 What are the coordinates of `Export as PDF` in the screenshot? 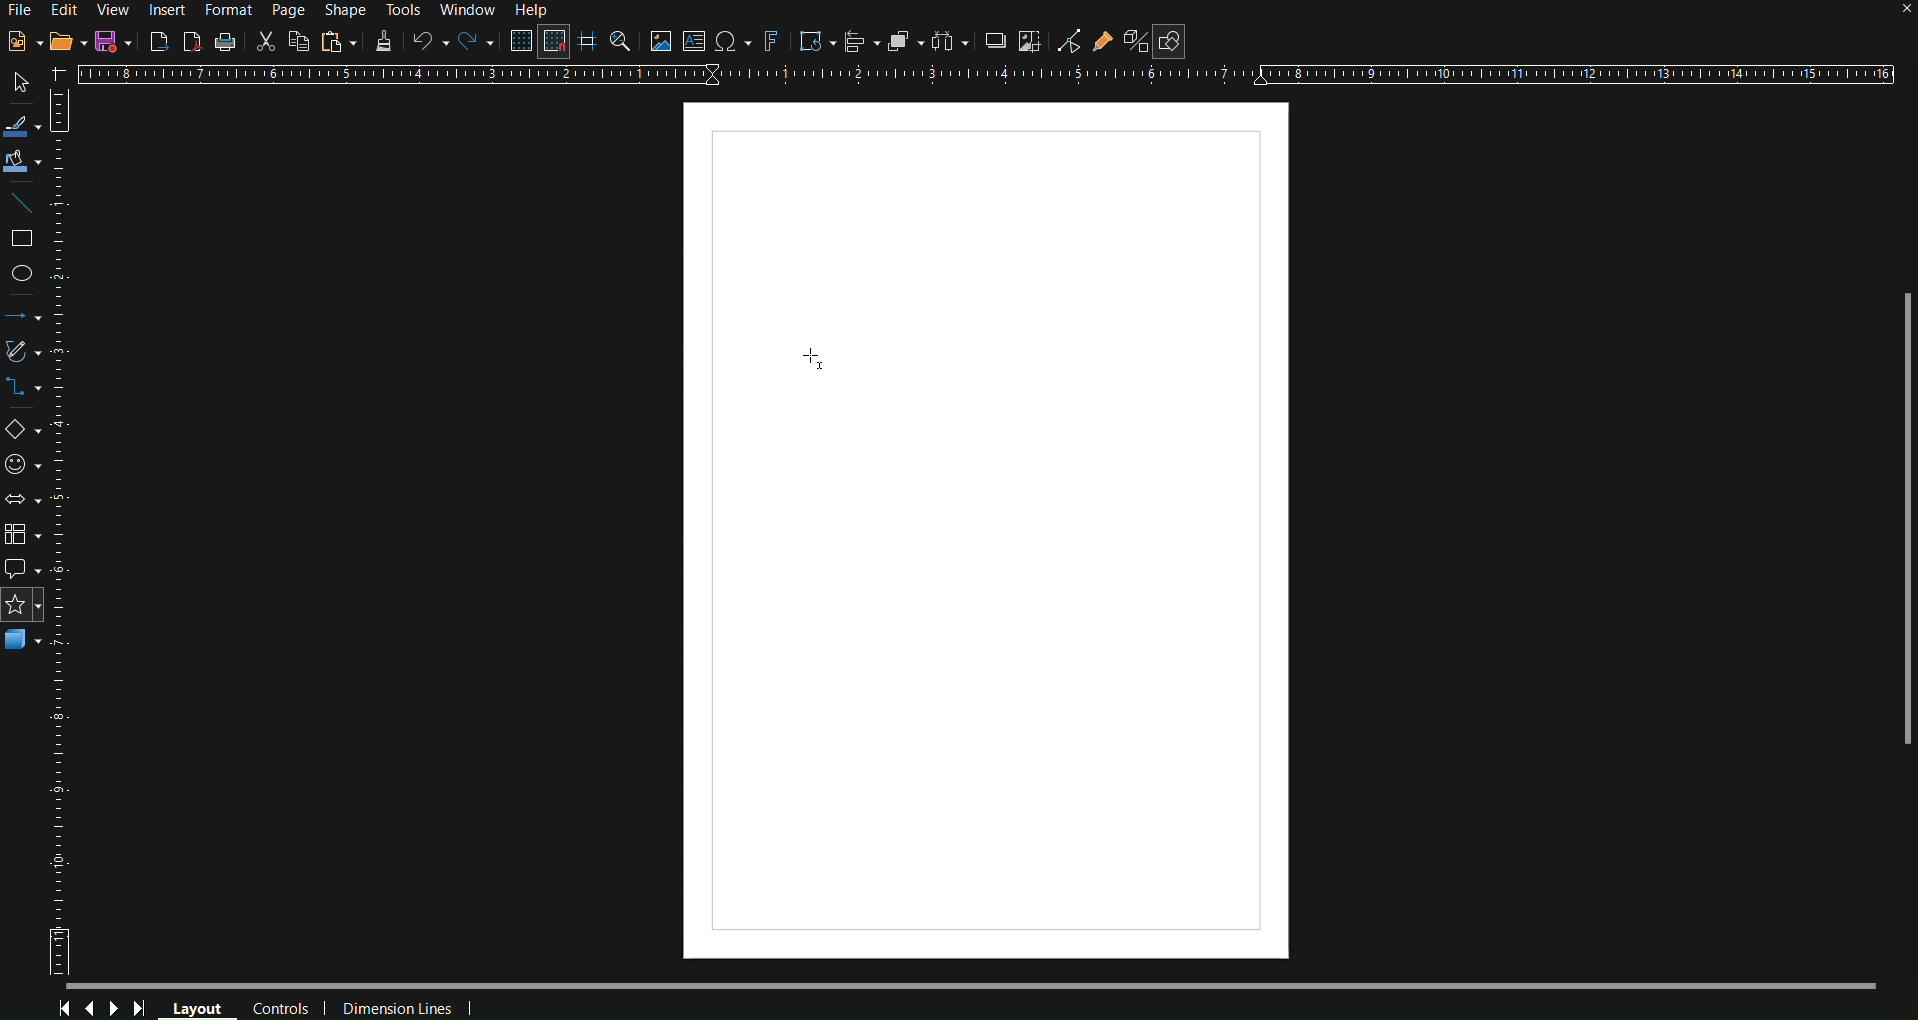 It's located at (193, 41).